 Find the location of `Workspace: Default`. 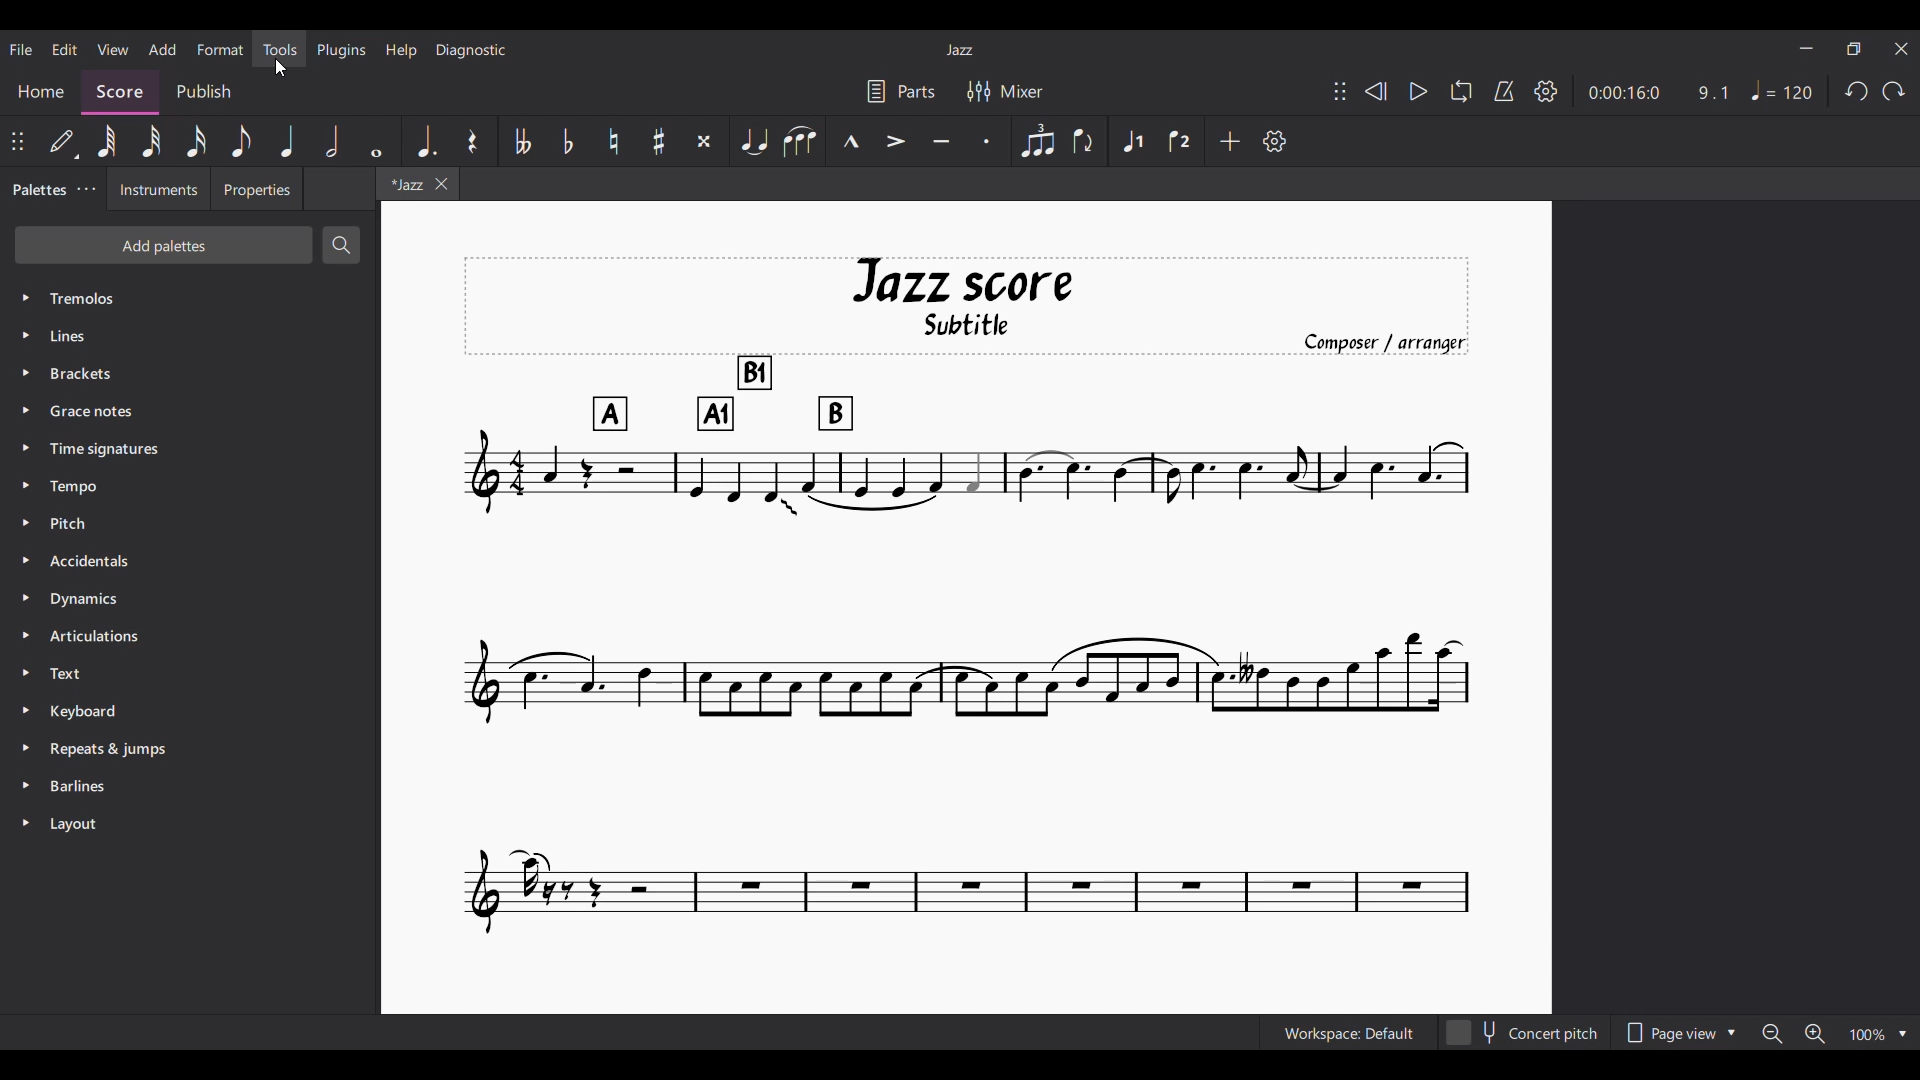

Workspace: Default is located at coordinates (1350, 1032).